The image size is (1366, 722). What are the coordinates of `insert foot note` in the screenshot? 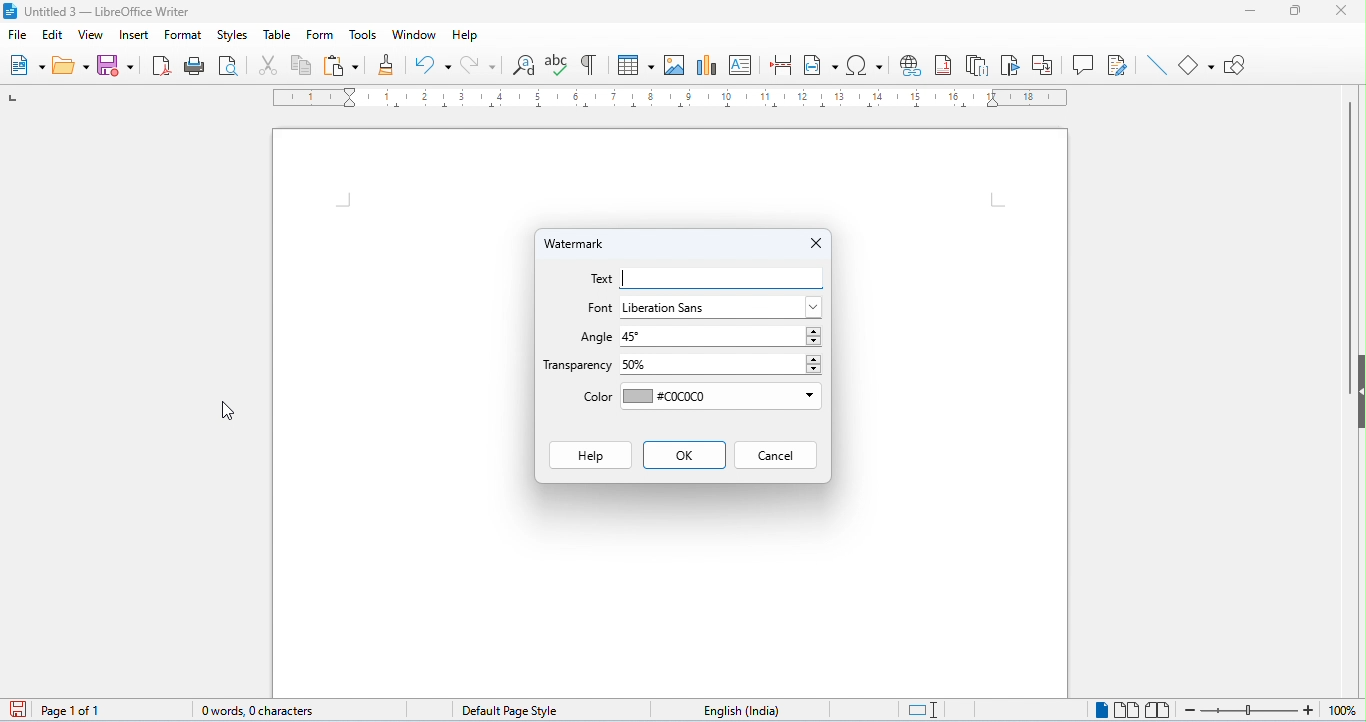 It's located at (944, 65).